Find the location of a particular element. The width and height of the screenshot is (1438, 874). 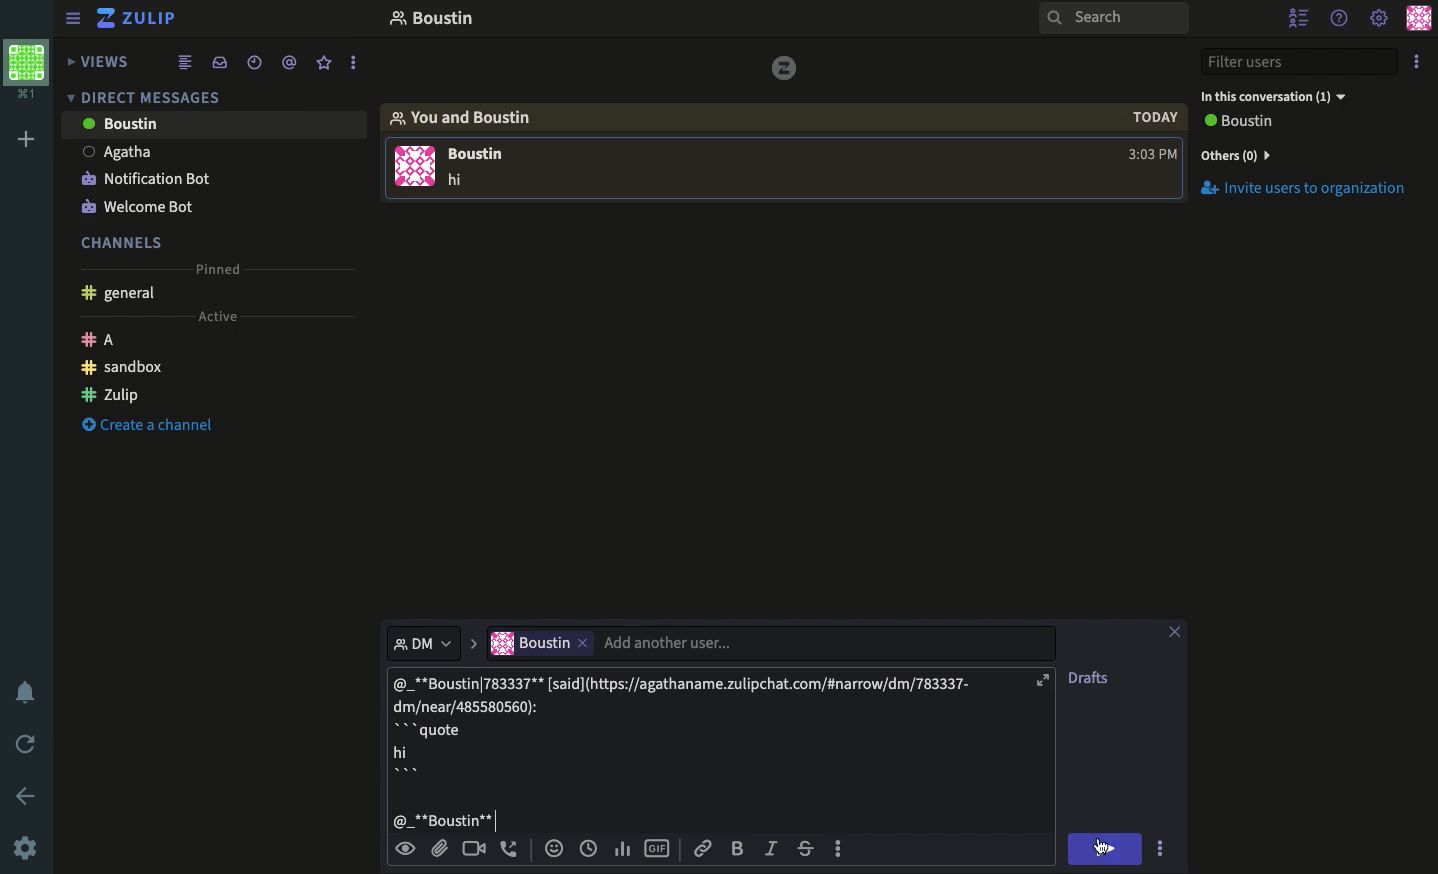

Create channel is located at coordinates (149, 427).